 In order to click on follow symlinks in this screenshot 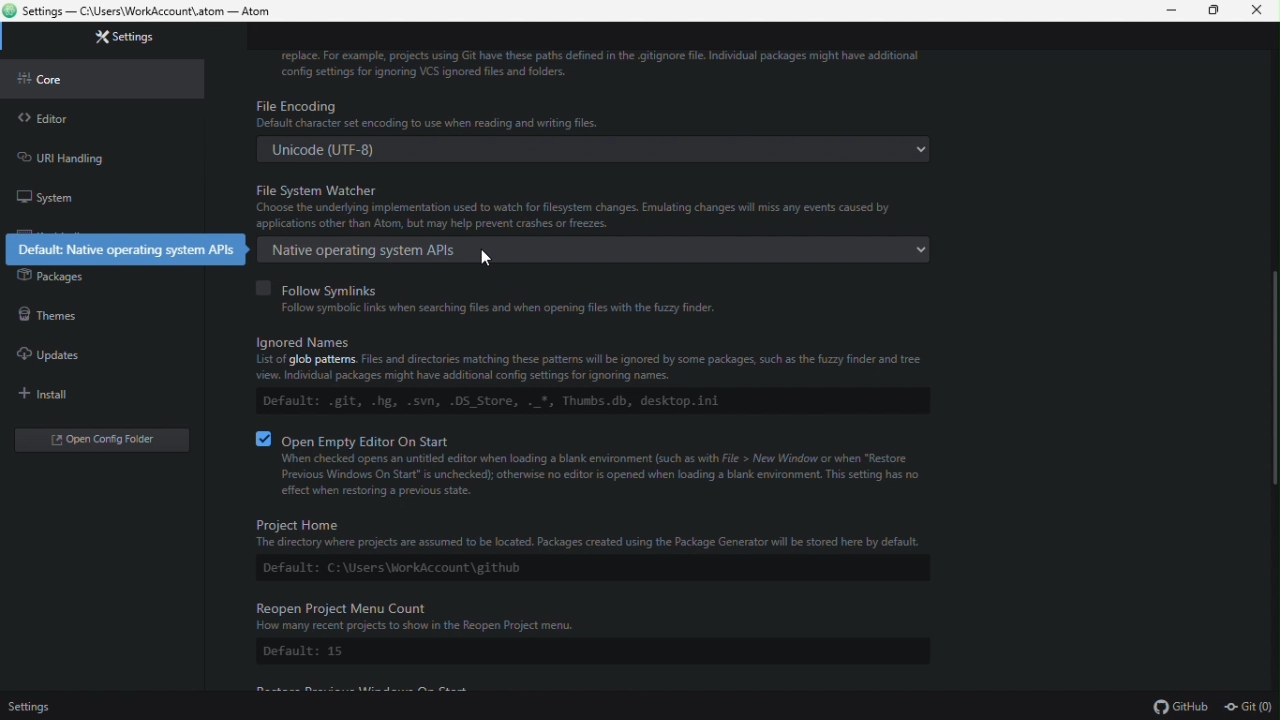, I will do `click(546, 294)`.